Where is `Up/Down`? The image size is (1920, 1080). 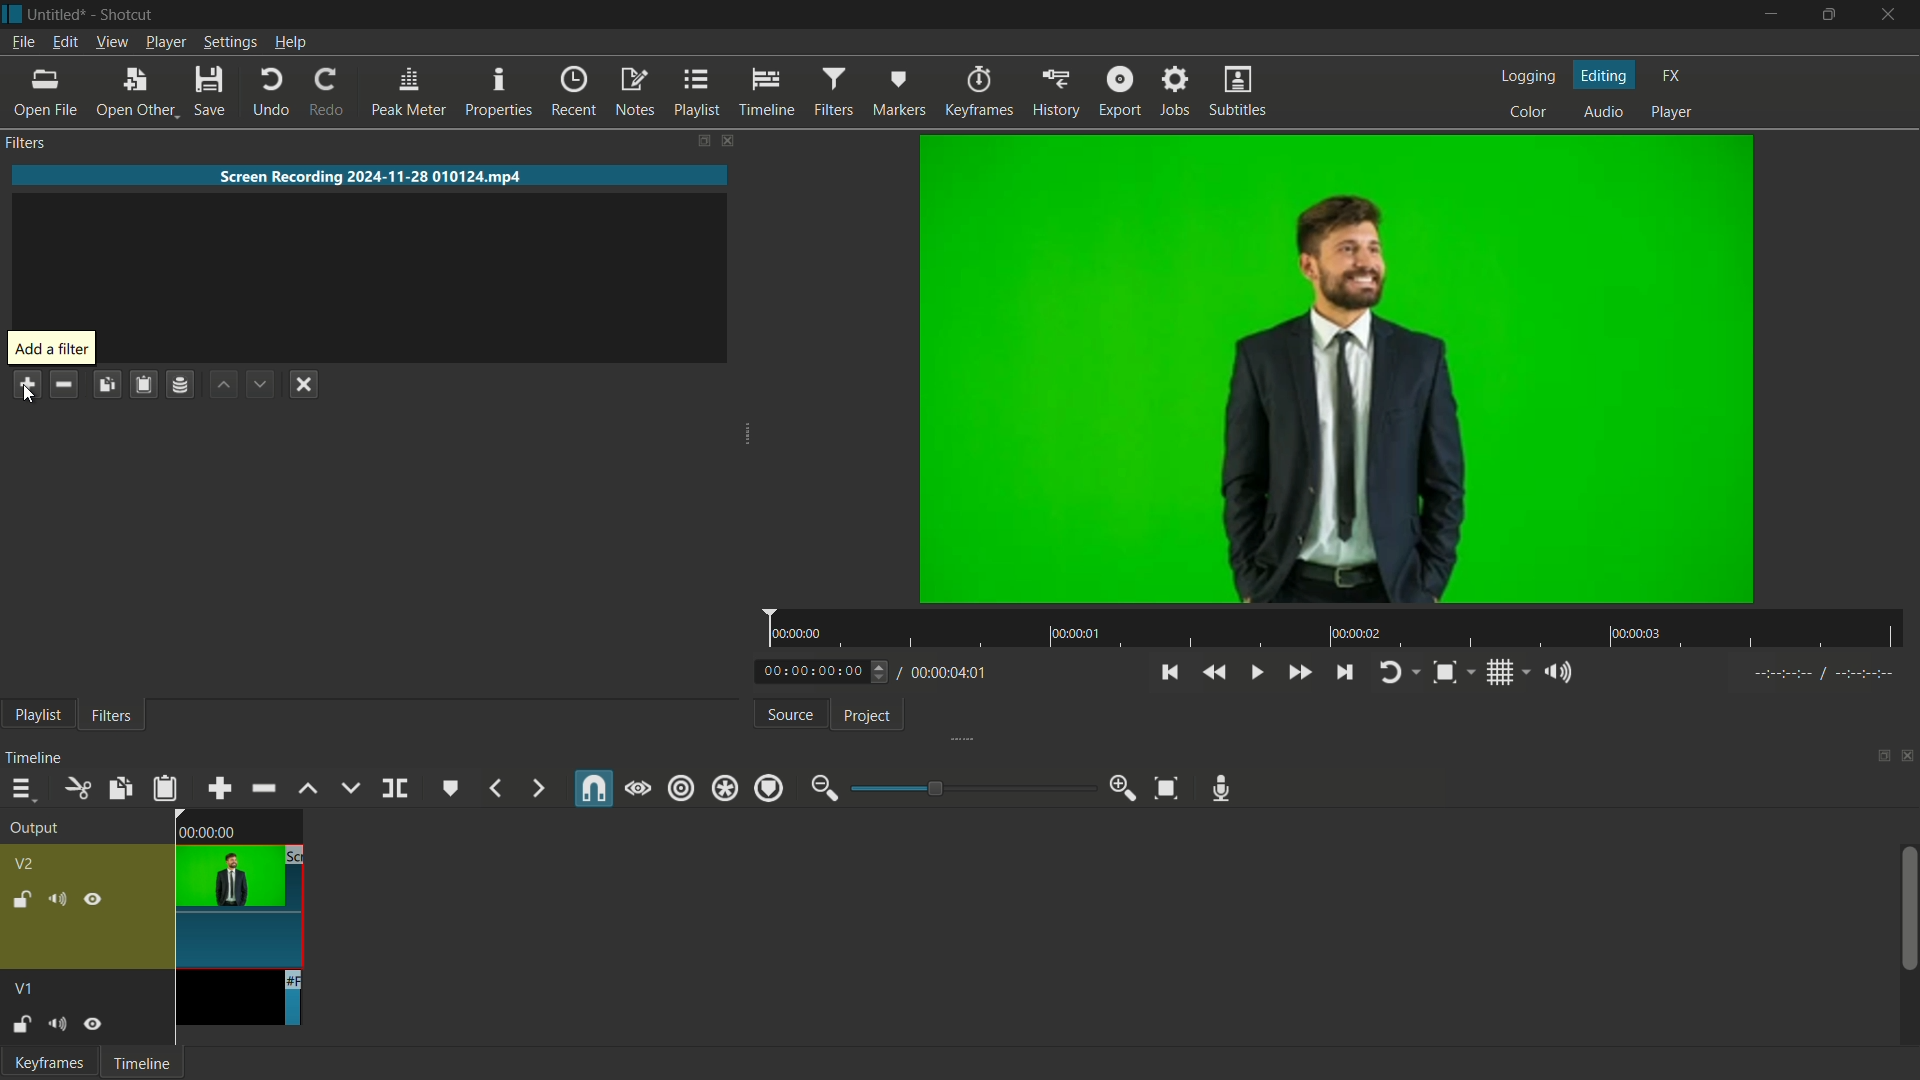
Up/Down is located at coordinates (884, 672).